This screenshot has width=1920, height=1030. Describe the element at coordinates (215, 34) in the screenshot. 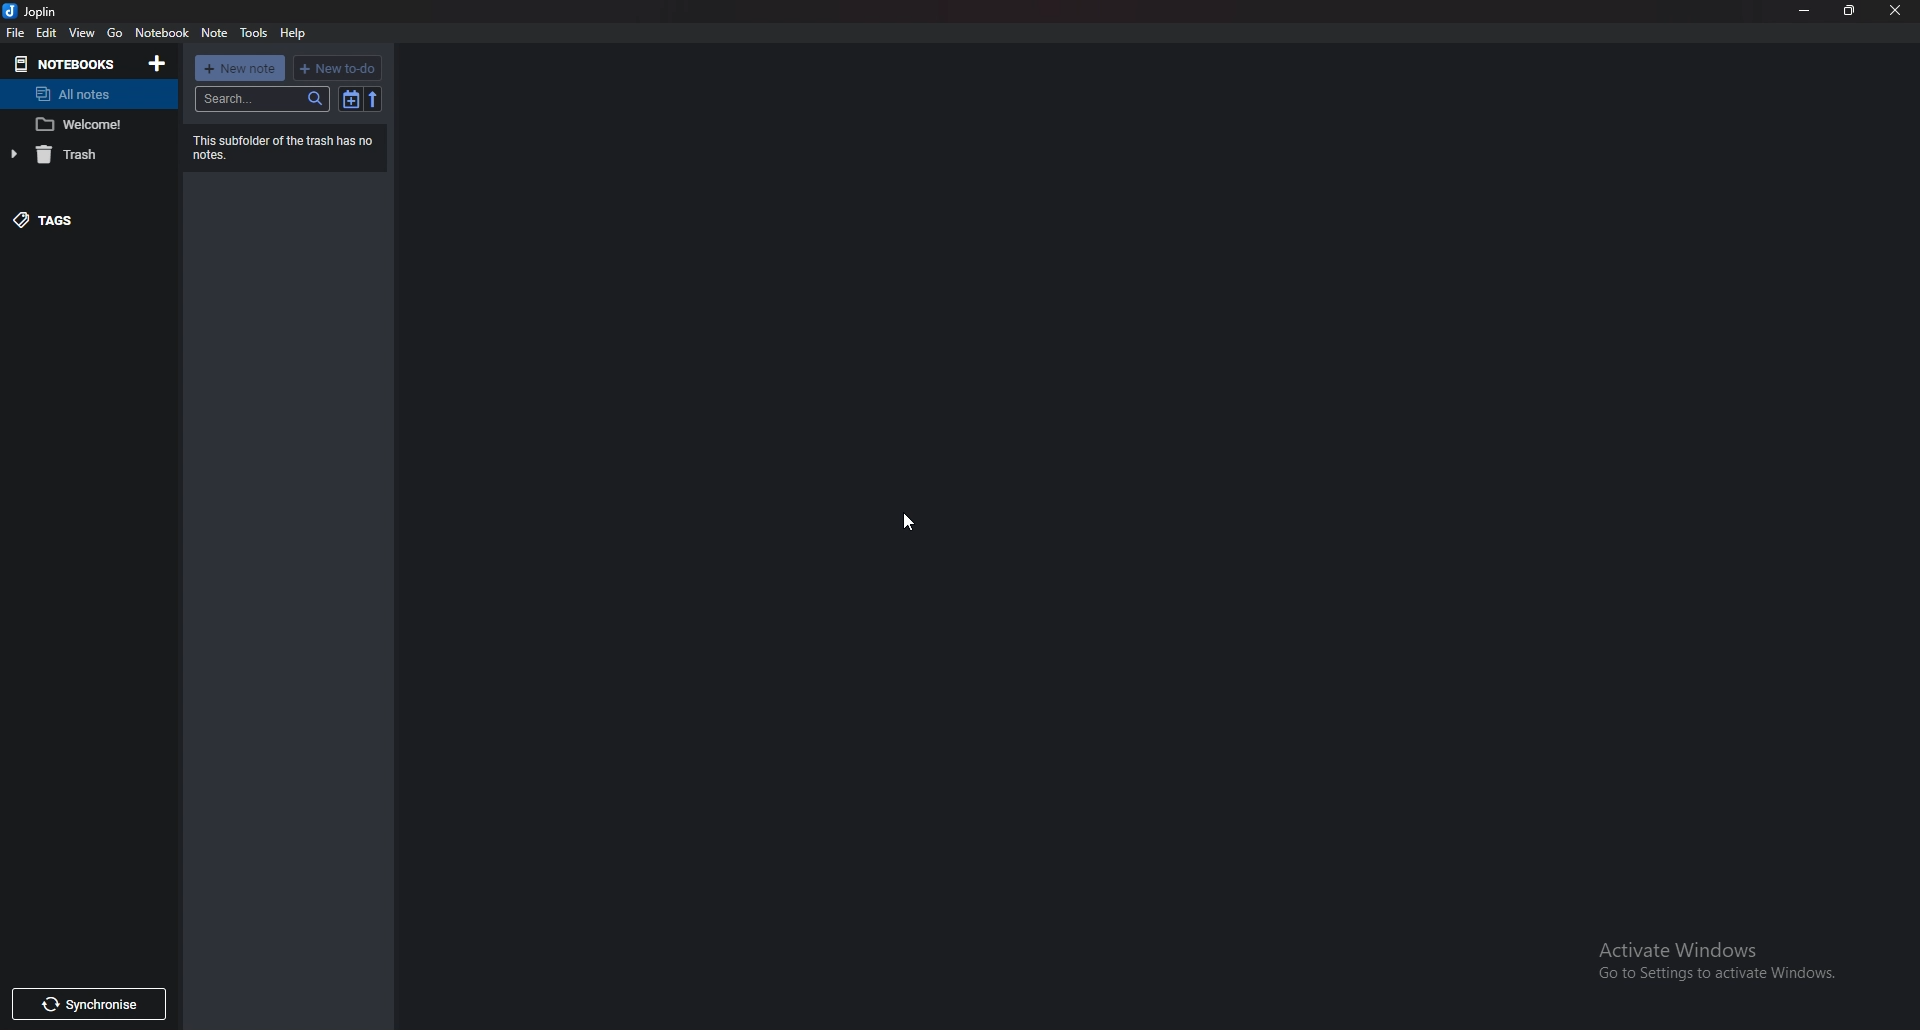

I see `note` at that location.